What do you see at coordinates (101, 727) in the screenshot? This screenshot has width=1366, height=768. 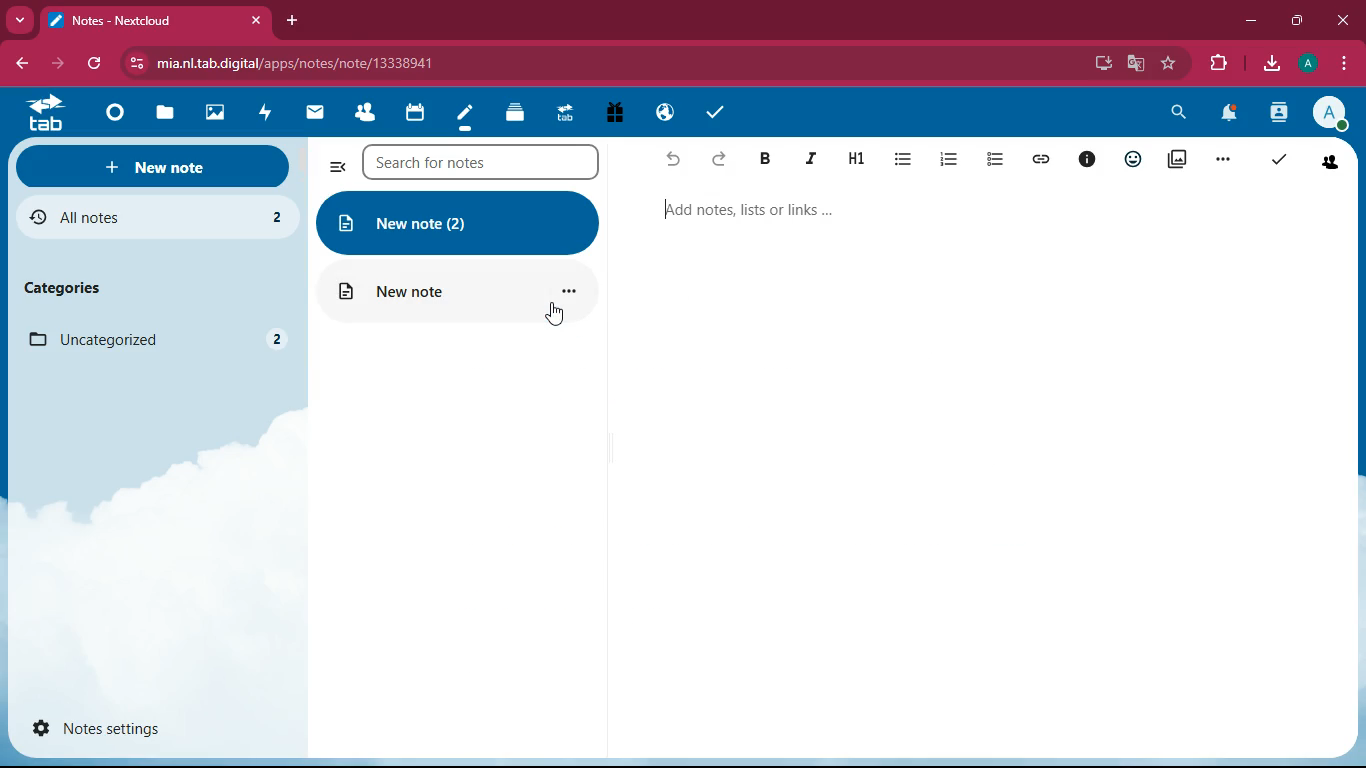 I see `notes settings` at bounding box center [101, 727].